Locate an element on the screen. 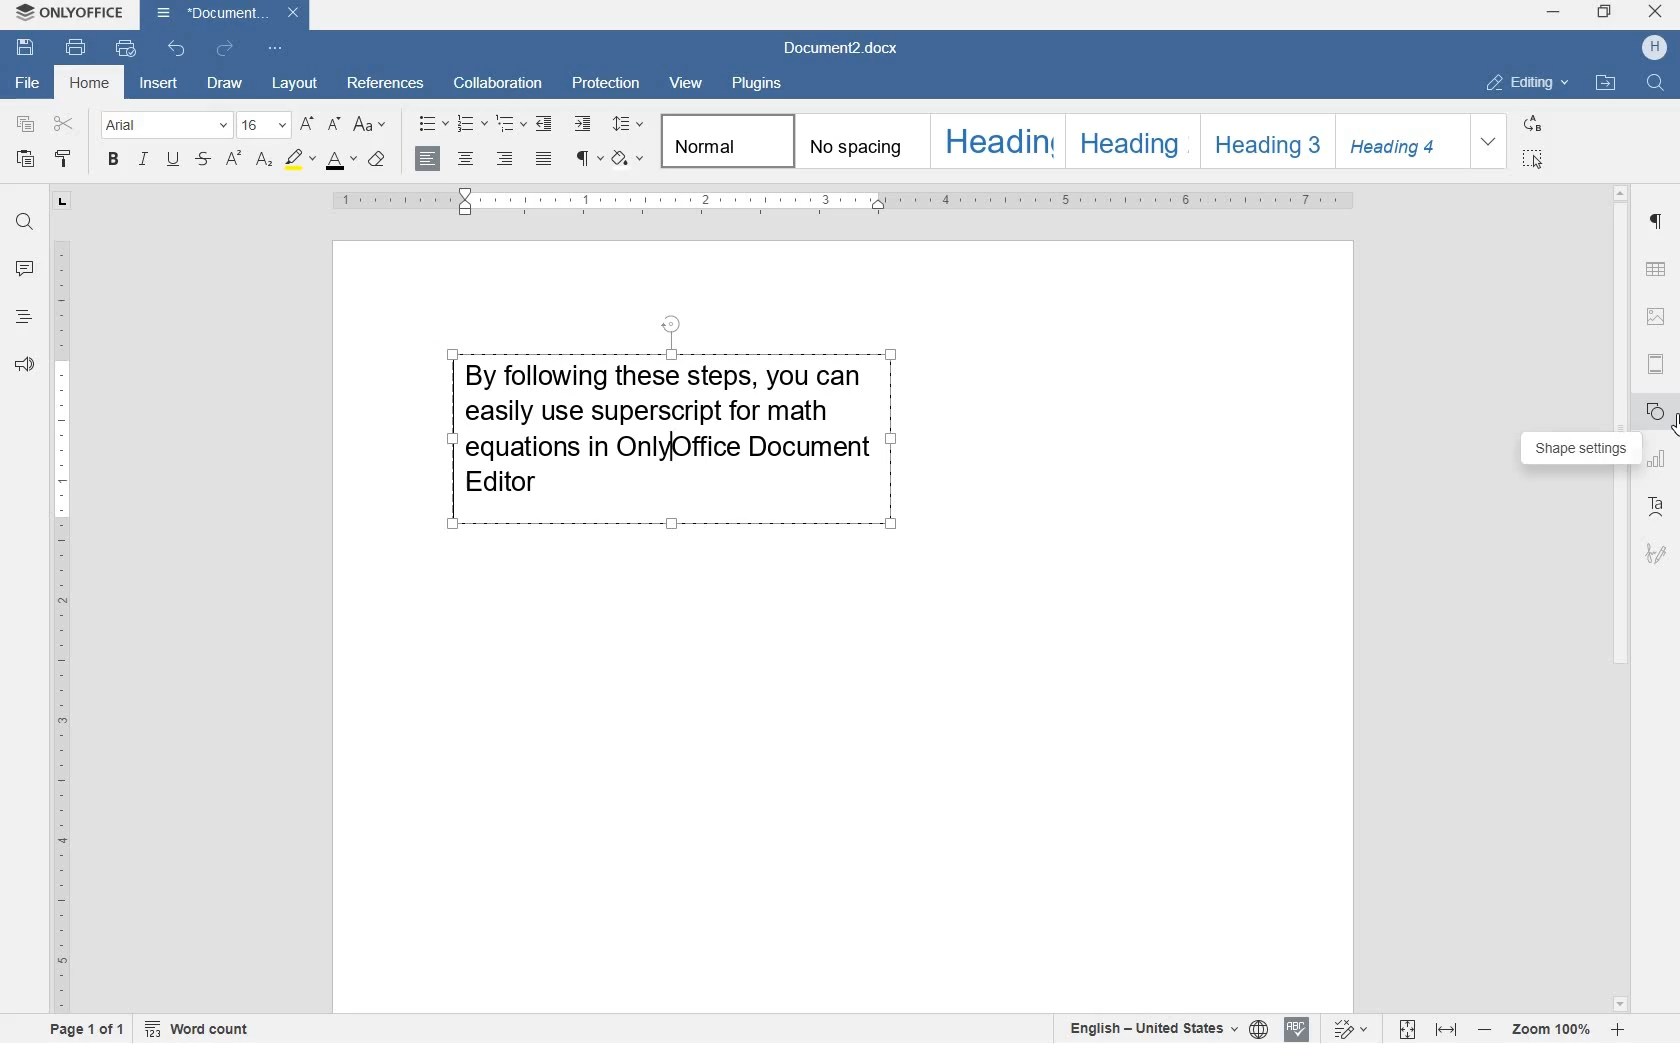 This screenshot has height=1044, width=1680. EXPAND FORMATTING STYLE is located at coordinates (1488, 142).